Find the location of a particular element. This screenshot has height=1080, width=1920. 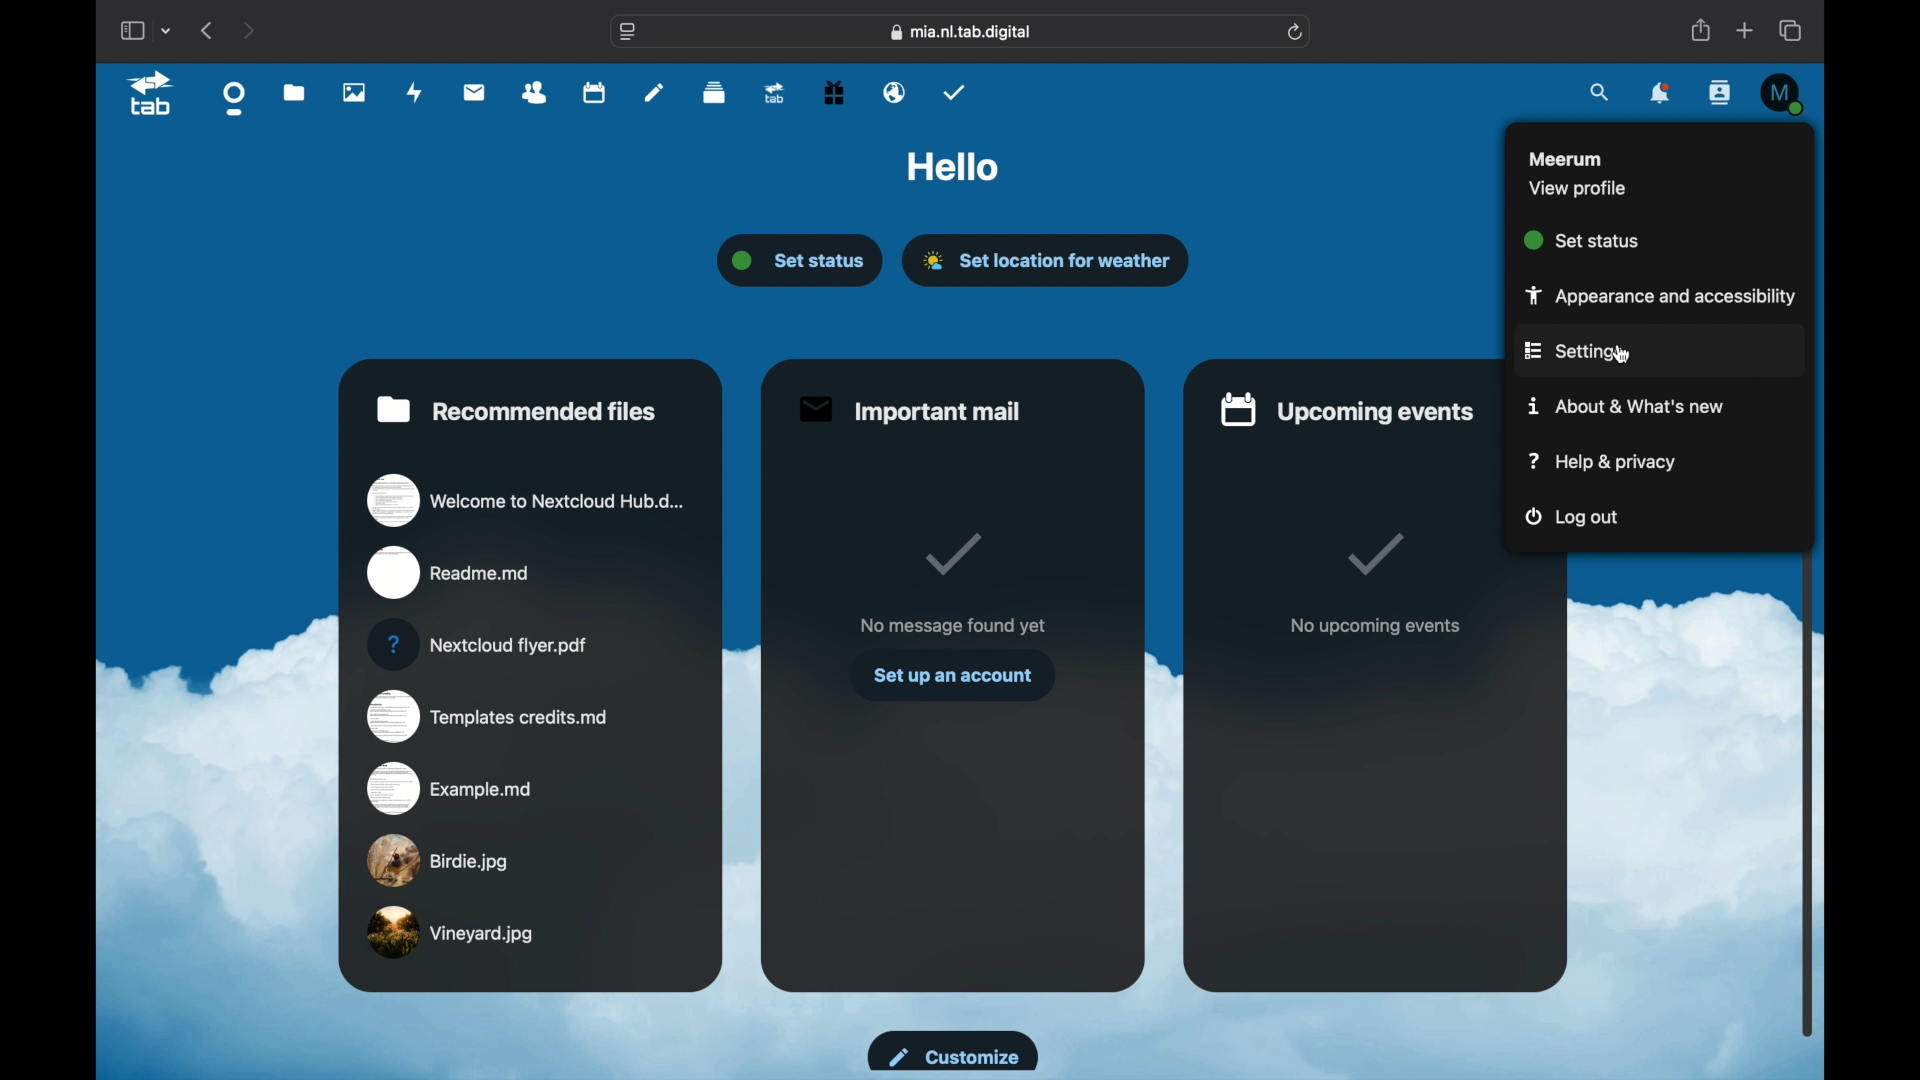

notifications is located at coordinates (1661, 95).